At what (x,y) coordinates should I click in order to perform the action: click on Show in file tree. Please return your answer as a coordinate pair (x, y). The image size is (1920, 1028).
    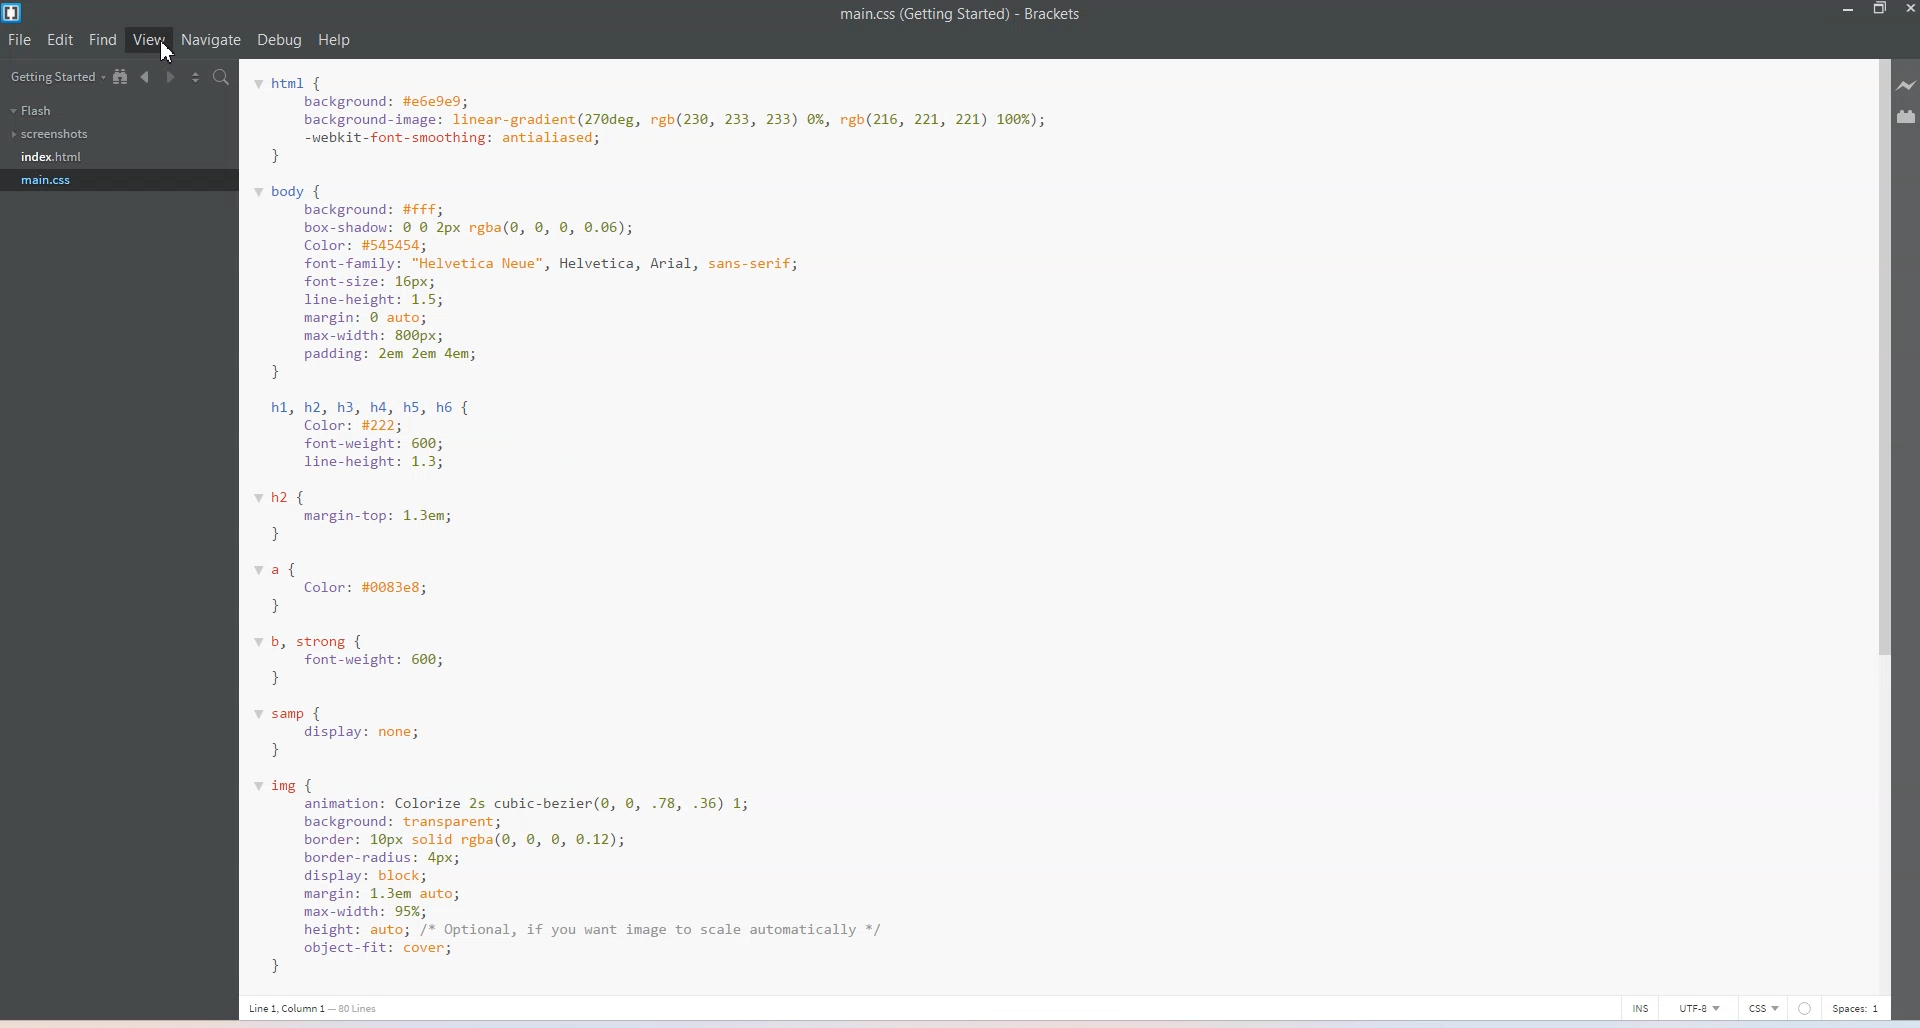
    Looking at the image, I should click on (122, 76).